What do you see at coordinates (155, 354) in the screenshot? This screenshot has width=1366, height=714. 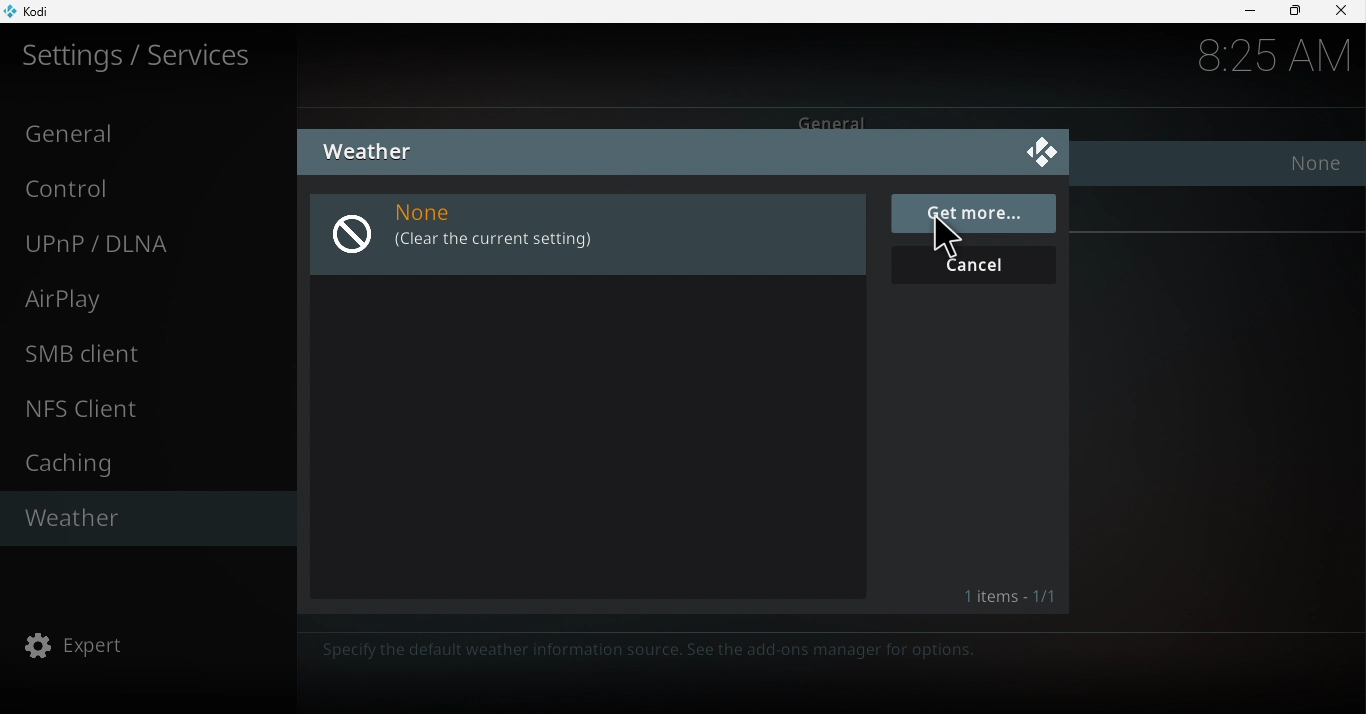 I see `SMB client` at bounding box center [155, 354].